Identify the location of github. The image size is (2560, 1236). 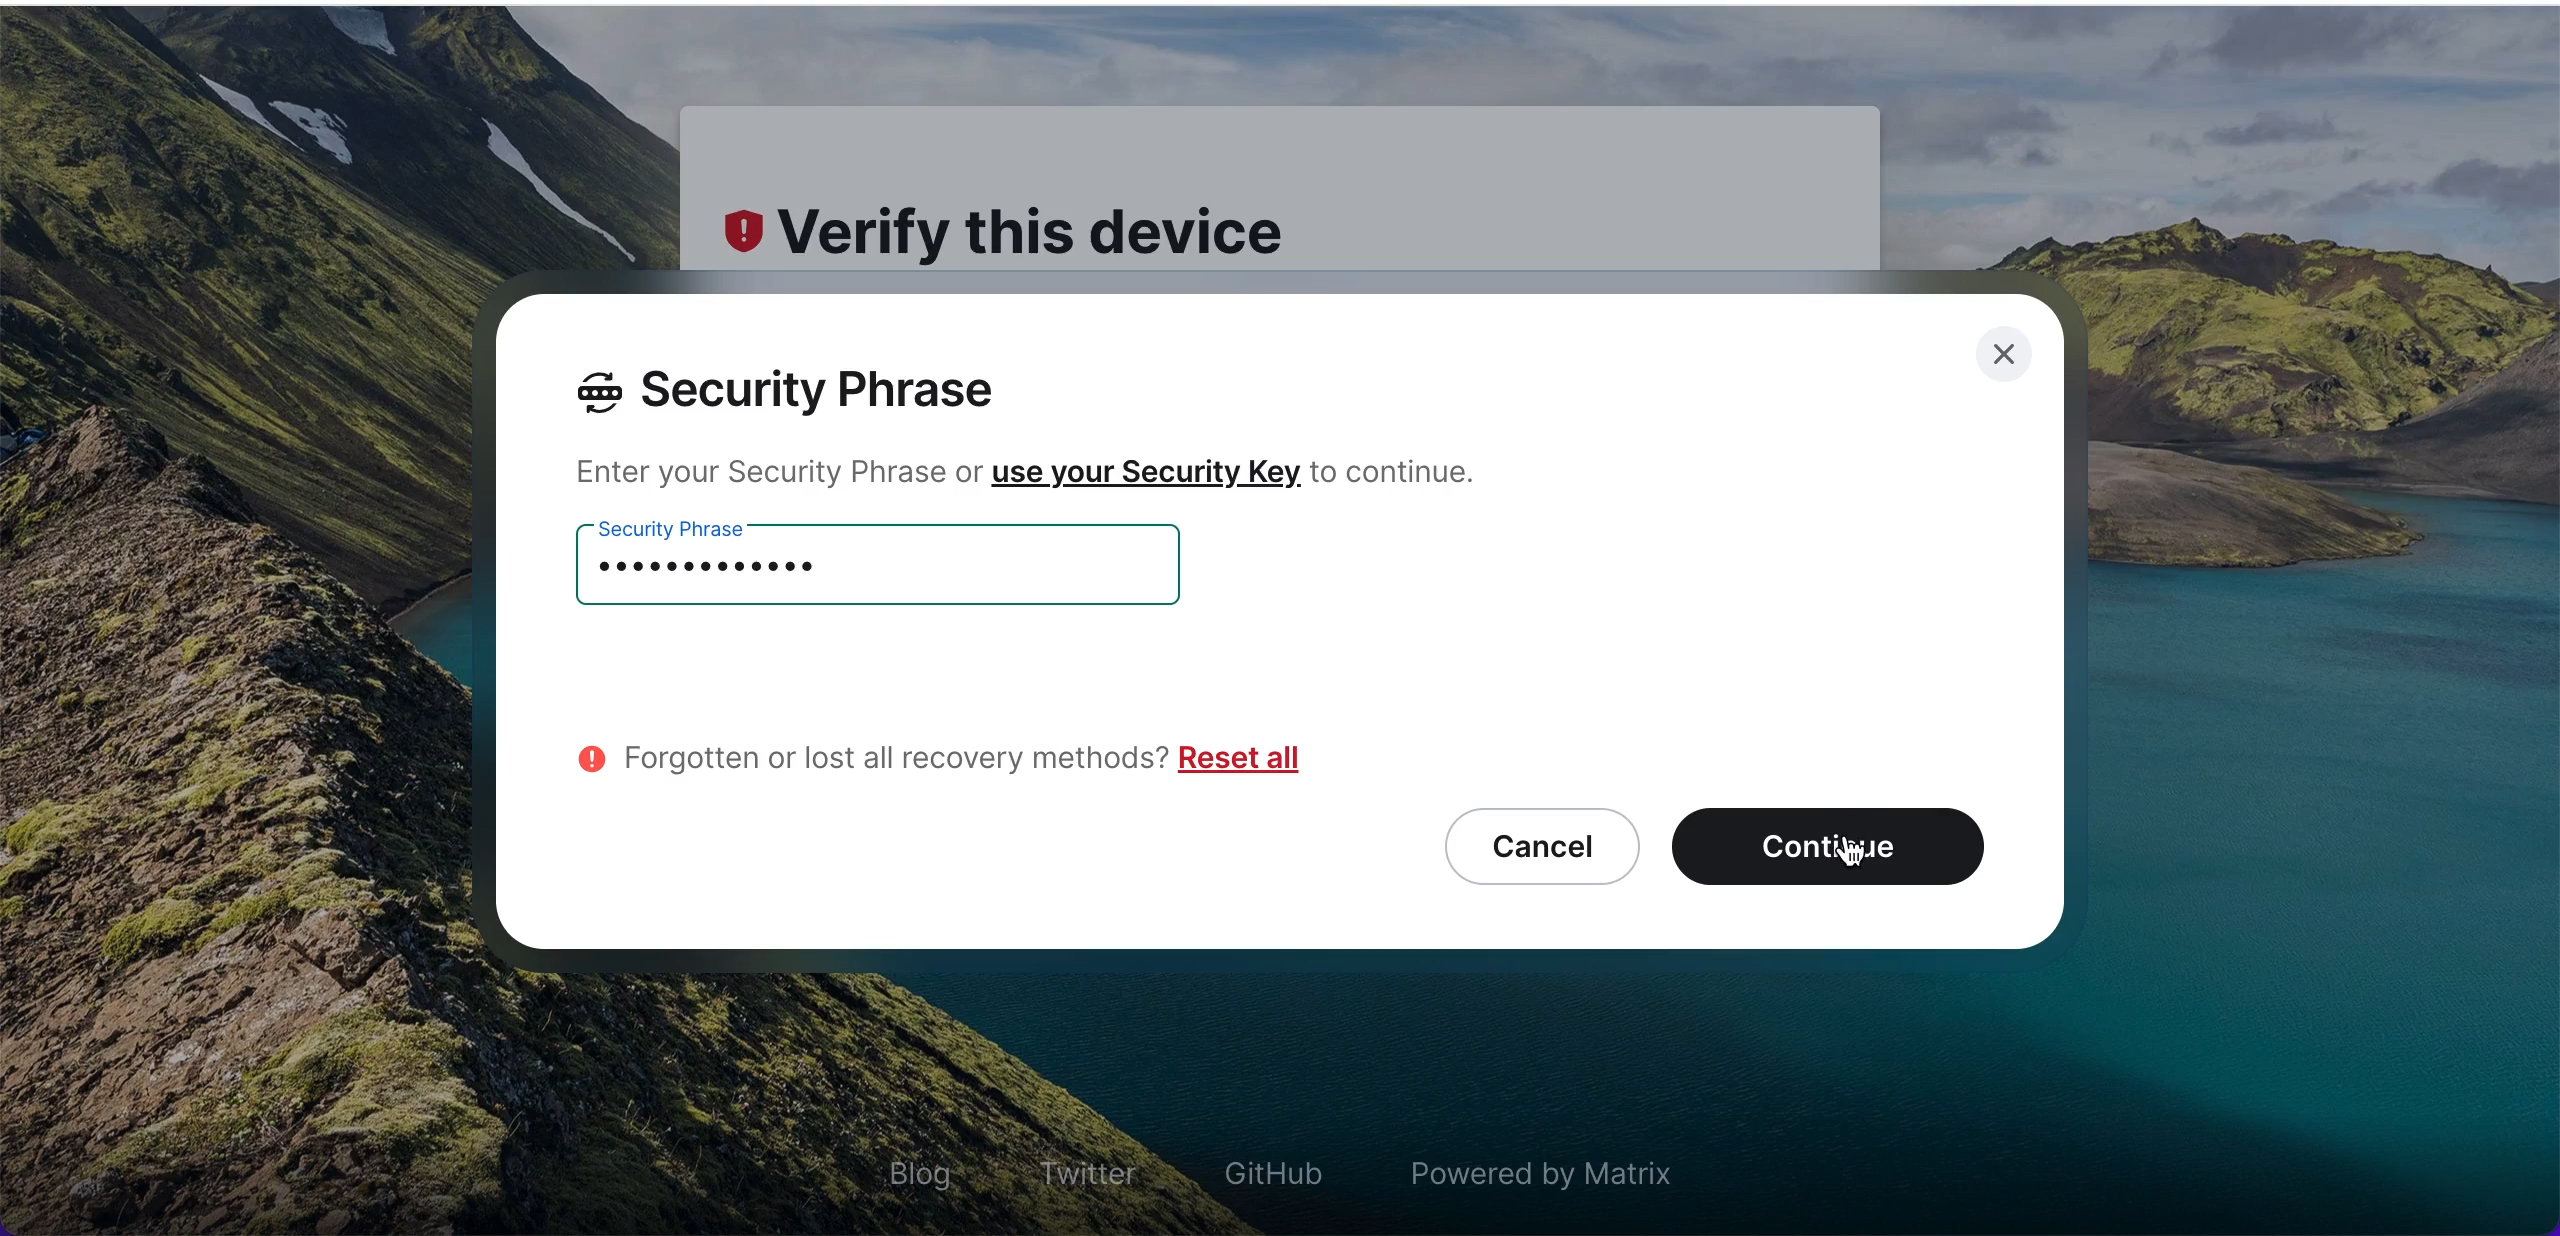
(1271, 1171).